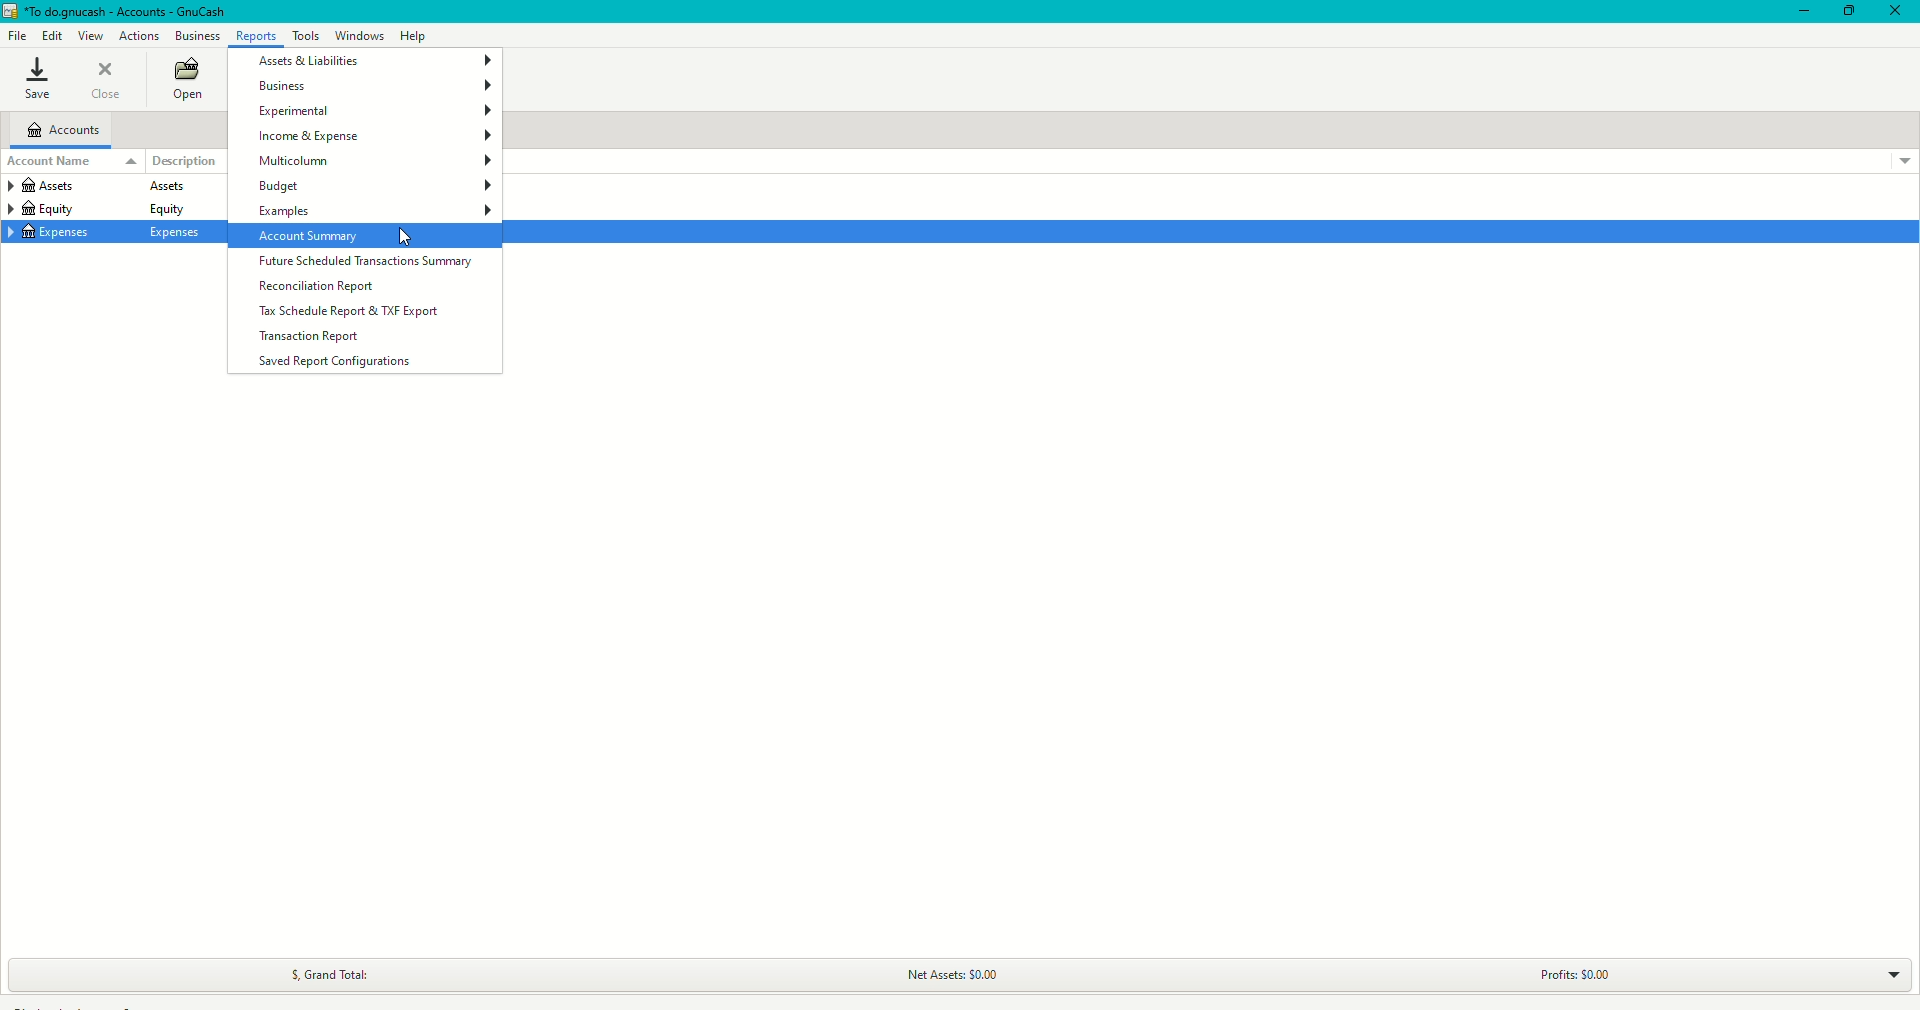 This screenshot has height=1010, width=1920. Describe the element at coordinates (1901, 160) in the screenshot. I see `Drop down` at that location.